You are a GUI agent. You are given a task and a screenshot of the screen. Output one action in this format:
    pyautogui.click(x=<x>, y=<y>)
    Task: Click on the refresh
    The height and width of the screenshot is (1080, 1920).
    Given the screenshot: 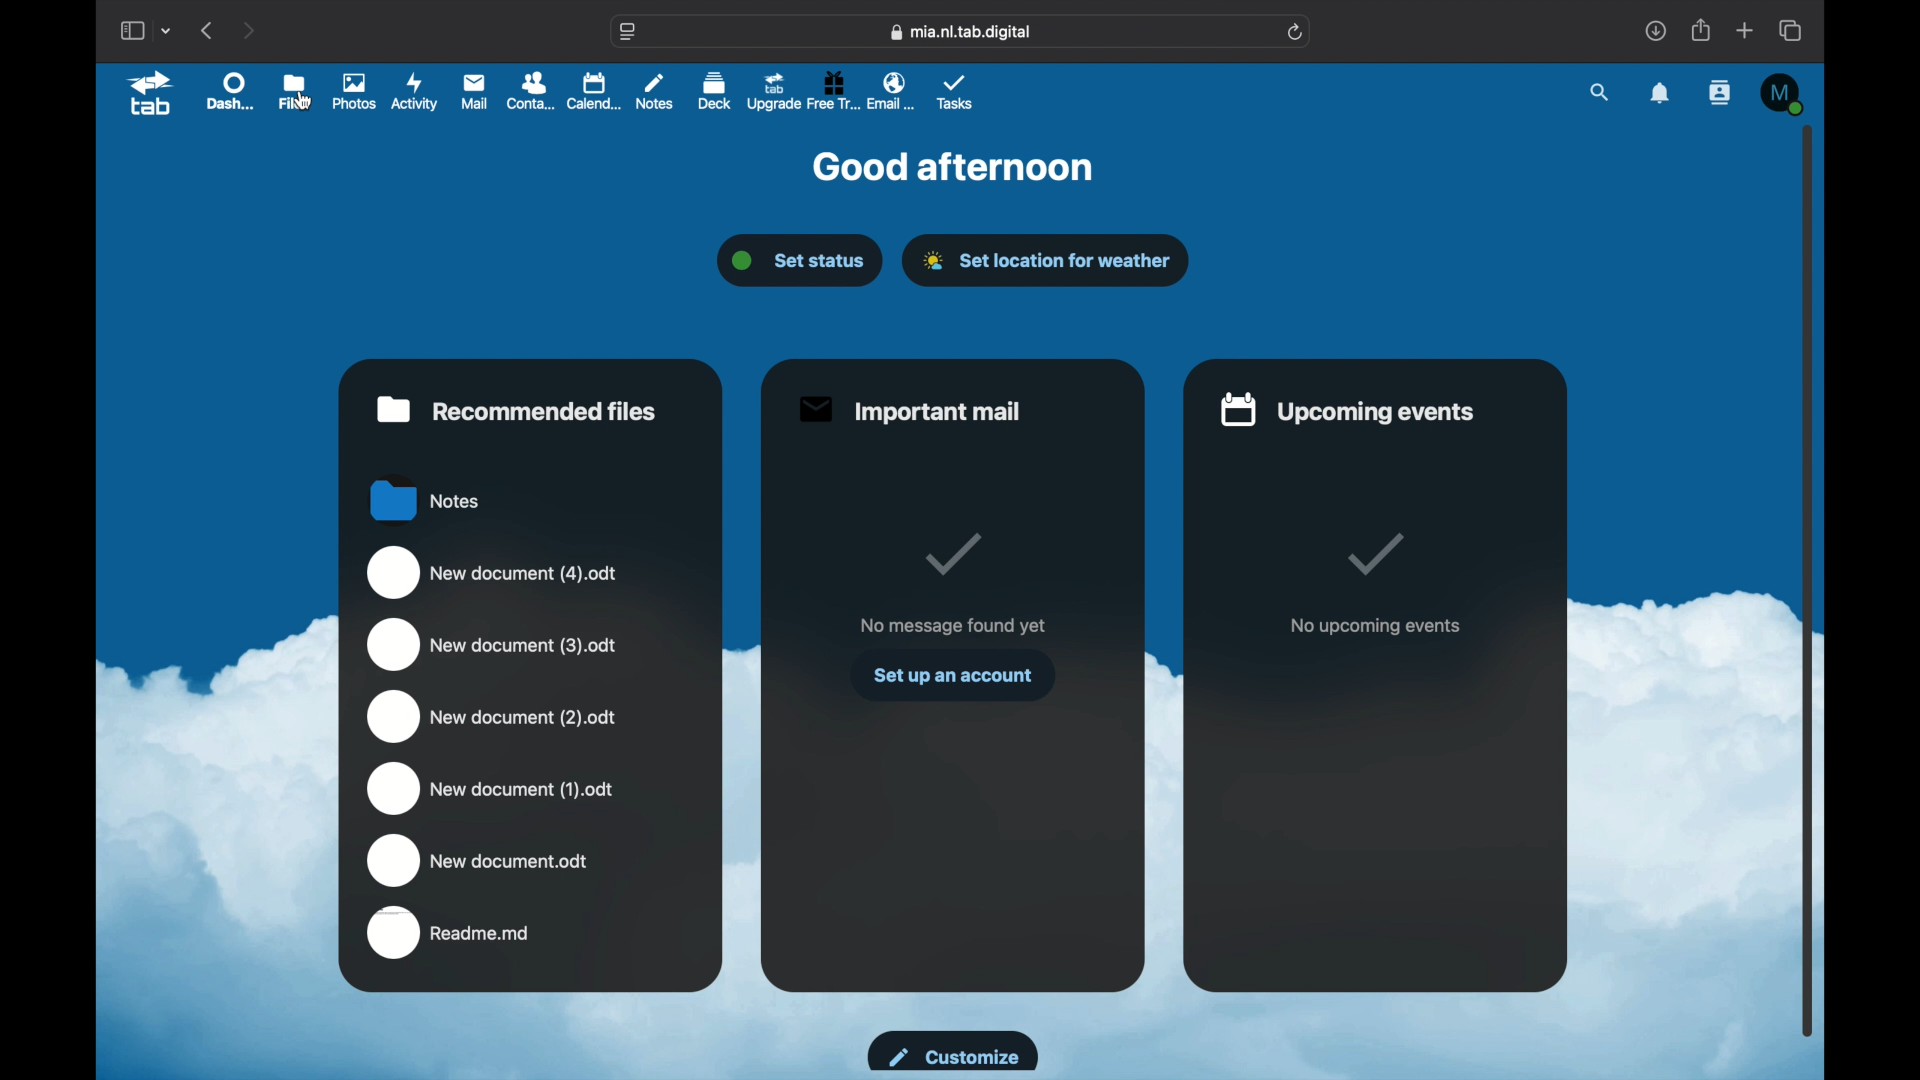 What is the action you would take?
    pyautogui.click(x=1295, y=33)
    